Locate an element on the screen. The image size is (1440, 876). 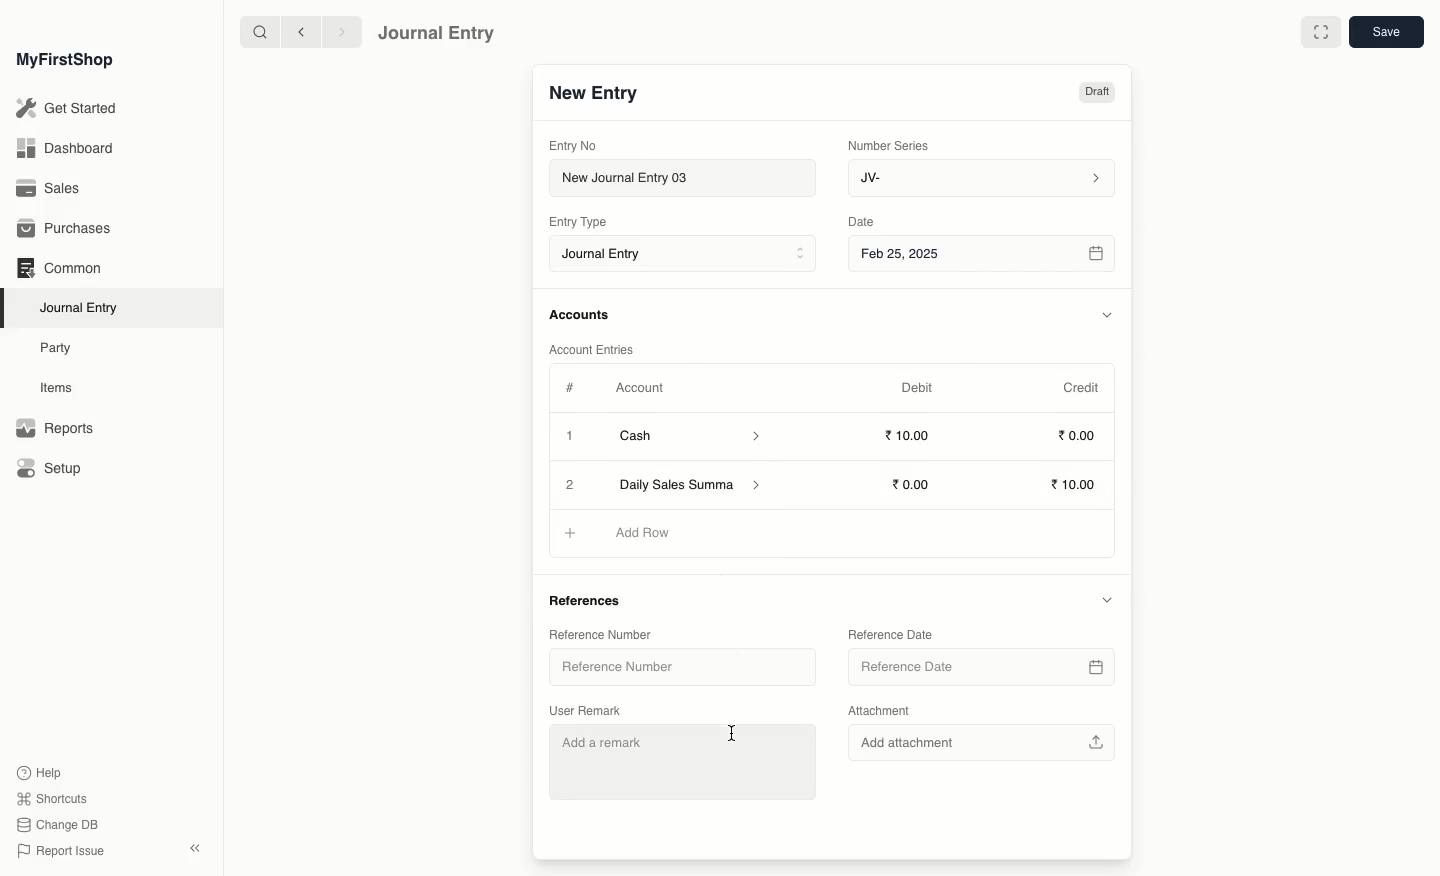
Party is located at coordinates (57, 347).